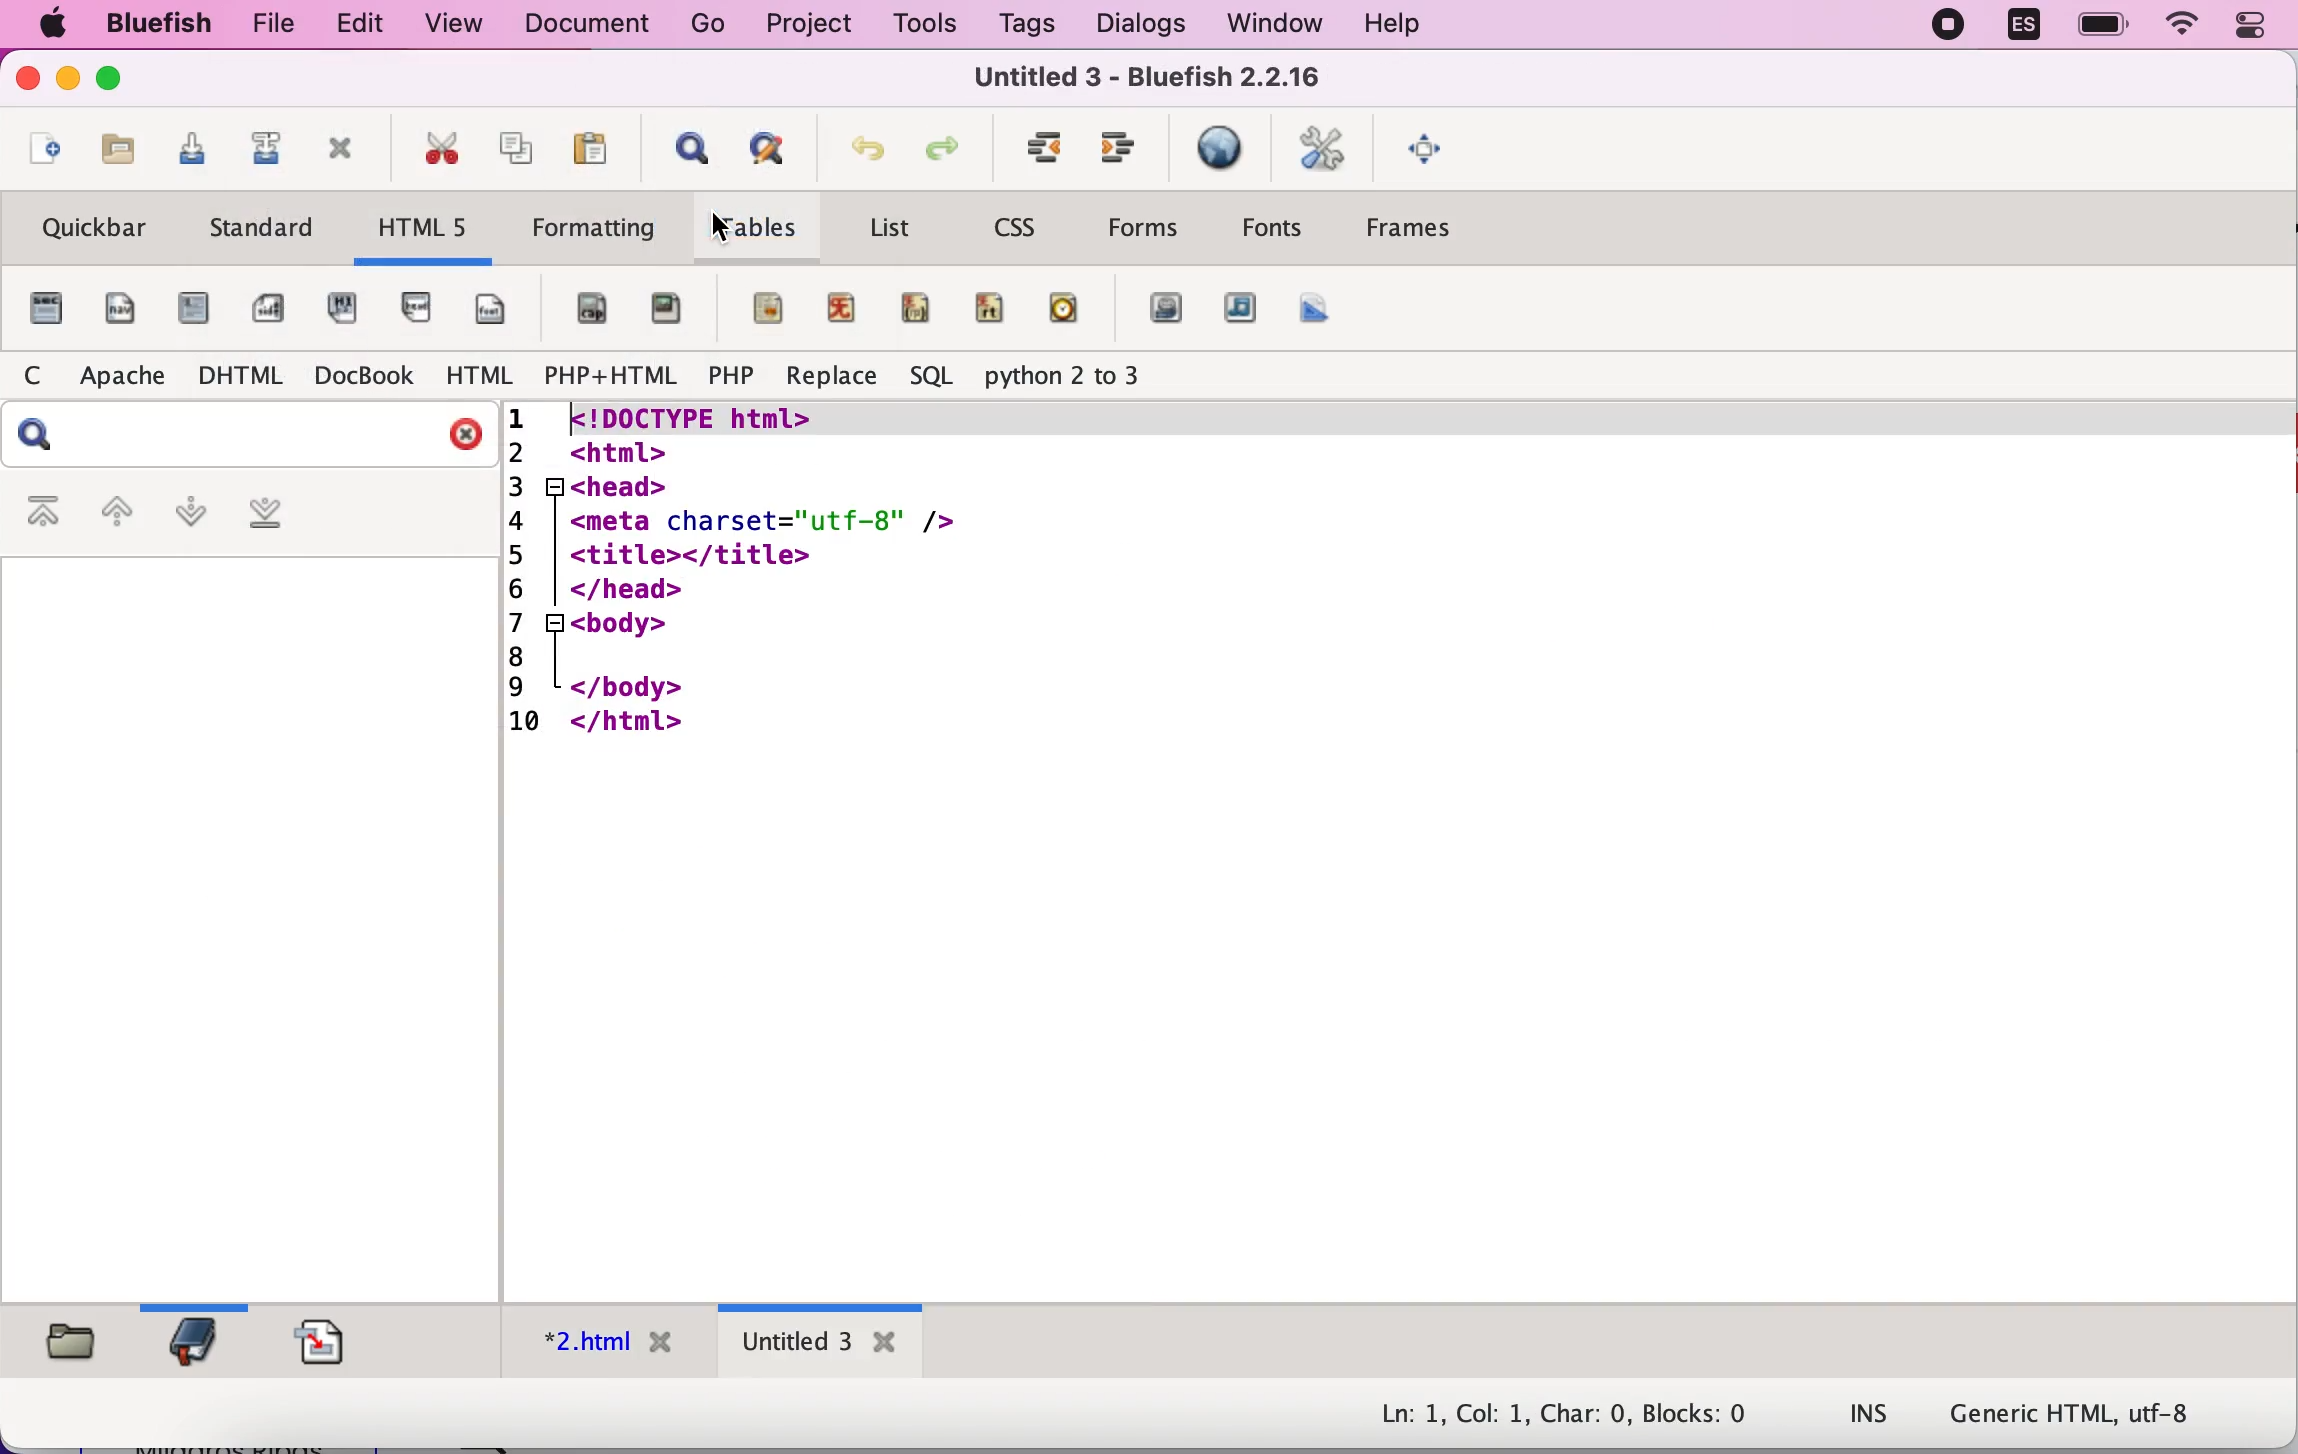 This screenshot has width=2298, height=1454. What do you see at coordinates (1133, 26) in the screenshot?
I see `dialogs` at bounding box center [1133, 26].